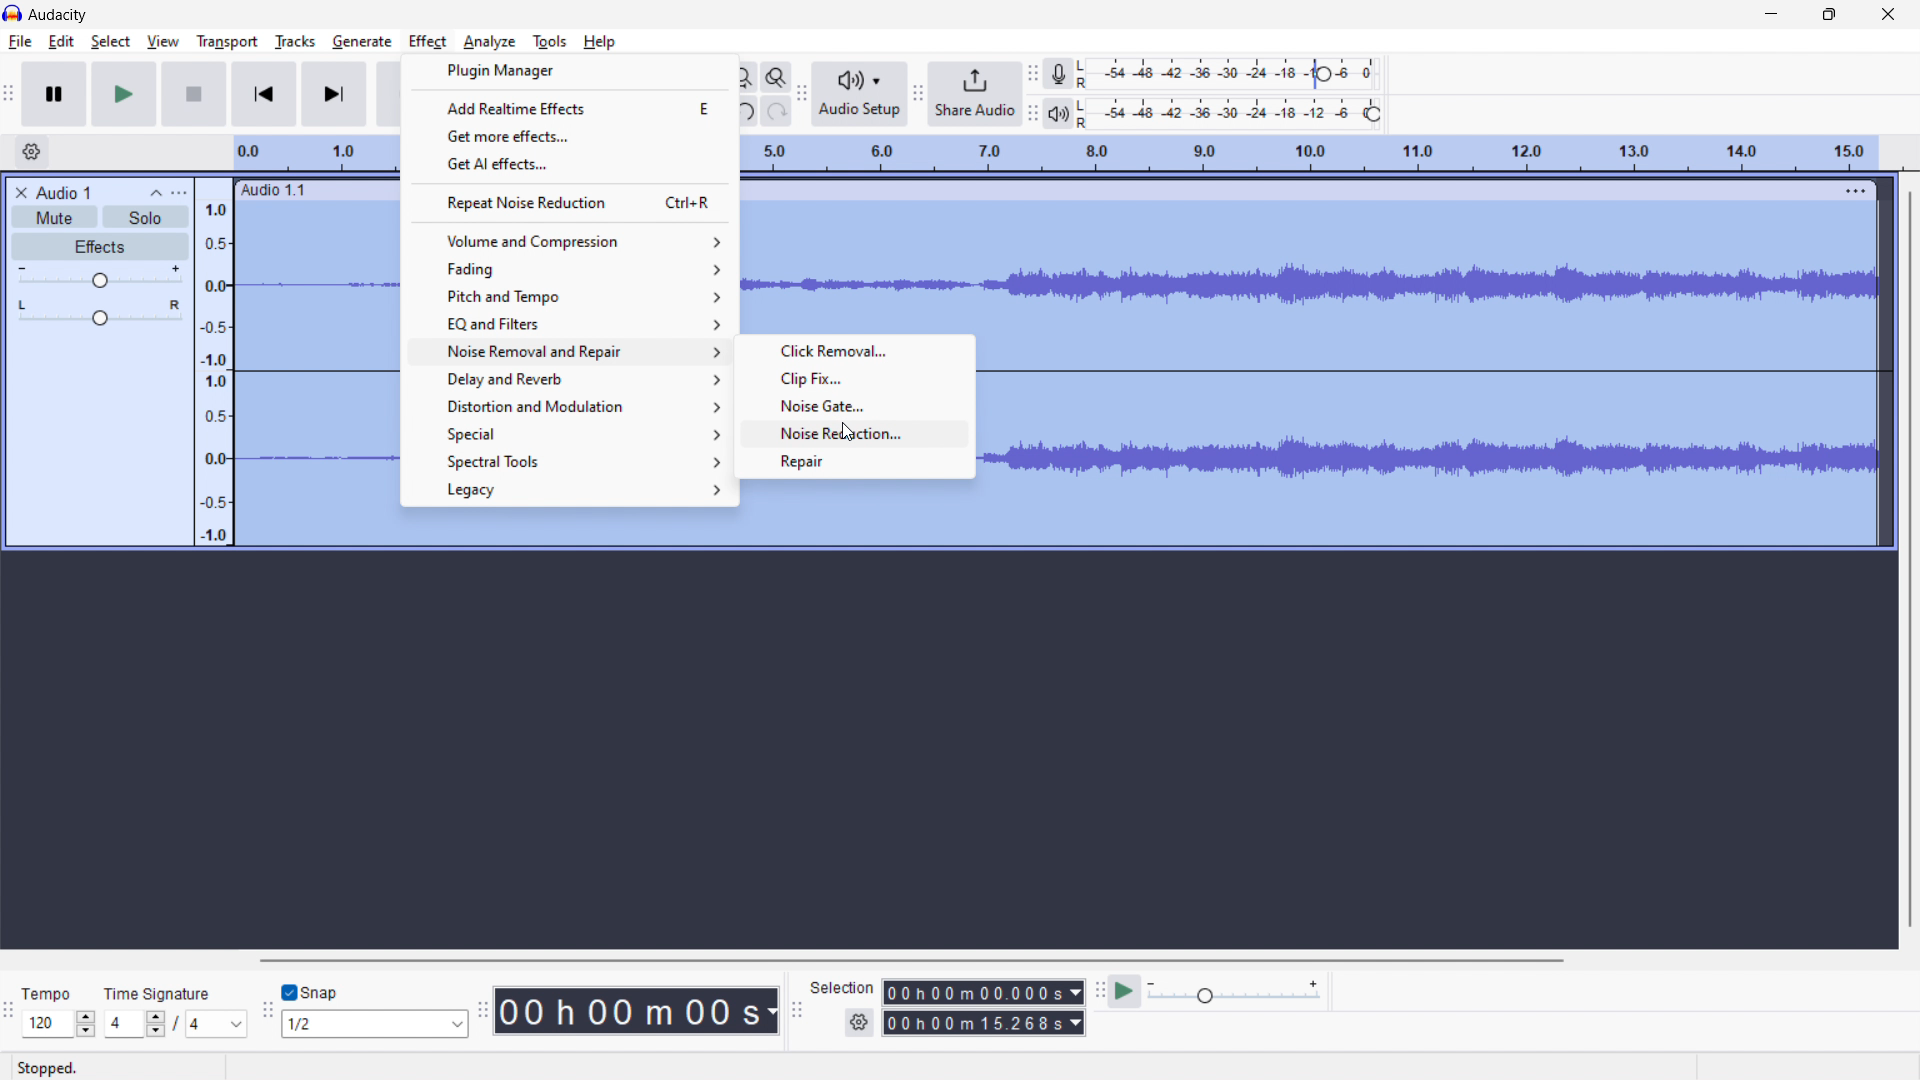 Image resolution: width=1920 pixels, height=1080 pixels. What do you see at coordinates (54, 95) in the screenshot?
I see `pause` at bounding box center [54, 95].